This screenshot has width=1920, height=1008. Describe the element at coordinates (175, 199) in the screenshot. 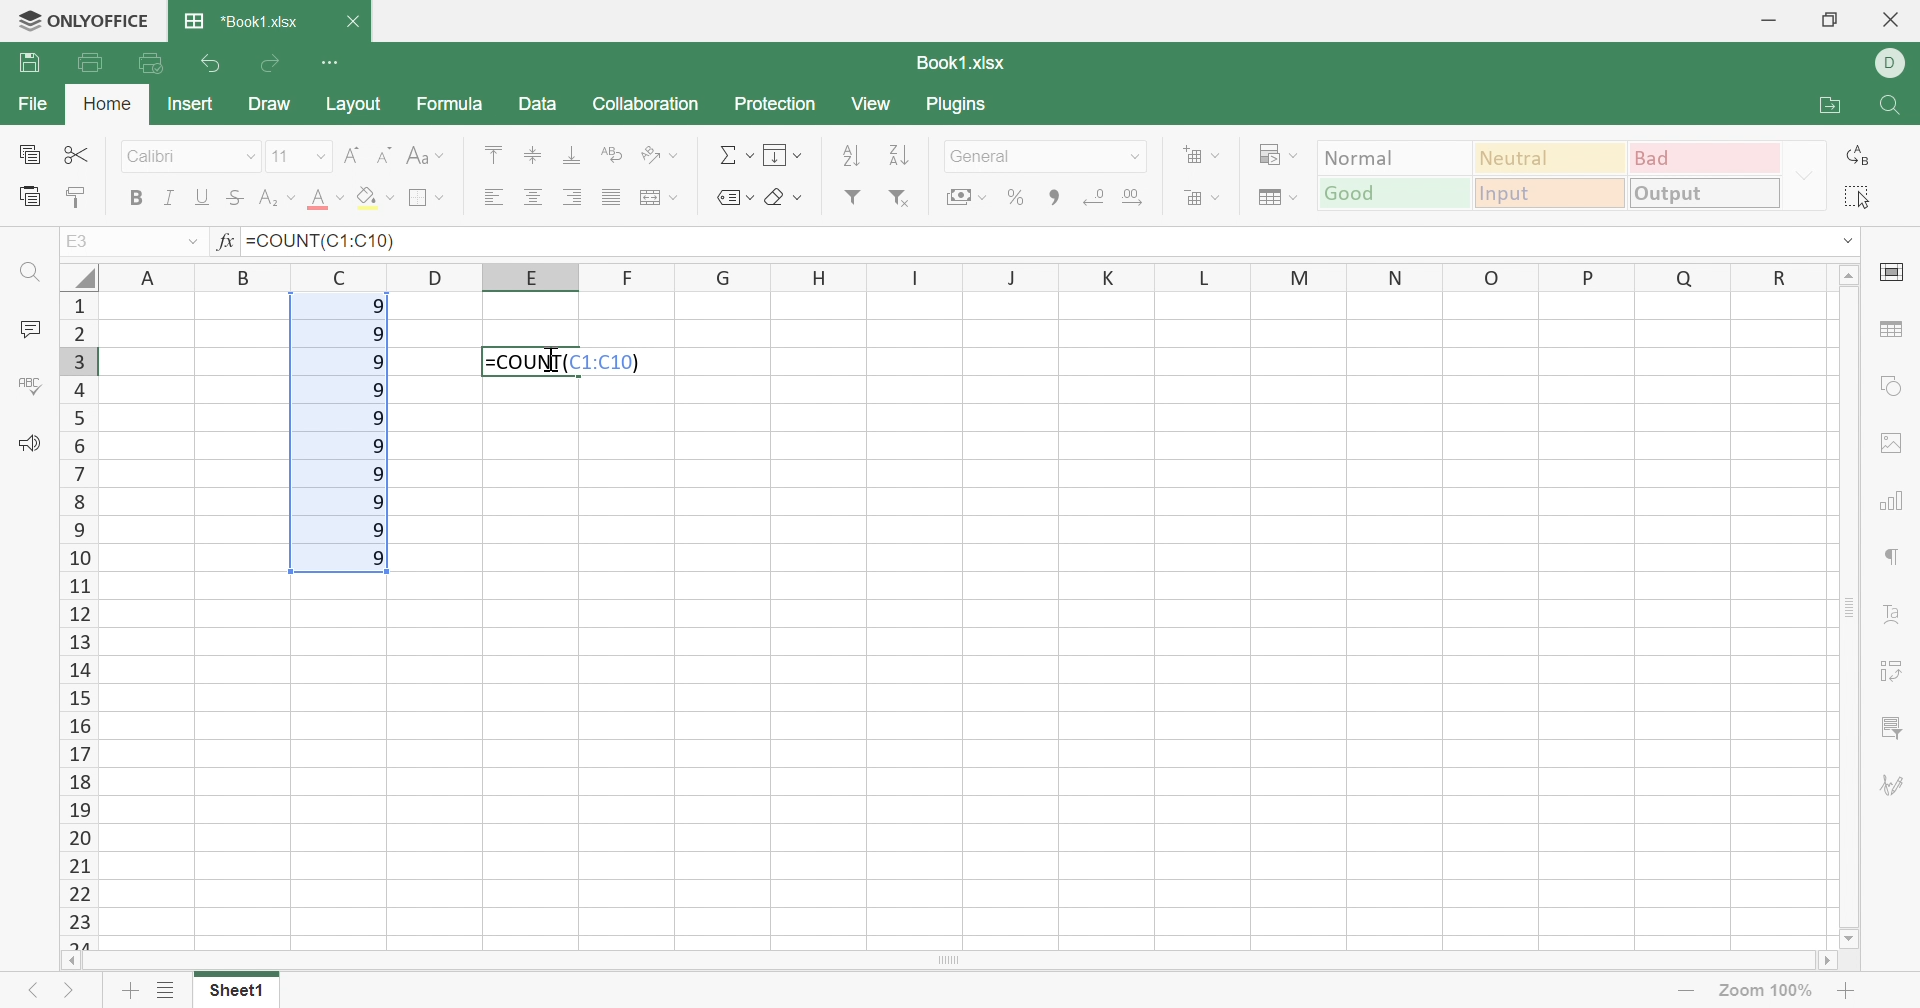

I see `Italic` at that location.